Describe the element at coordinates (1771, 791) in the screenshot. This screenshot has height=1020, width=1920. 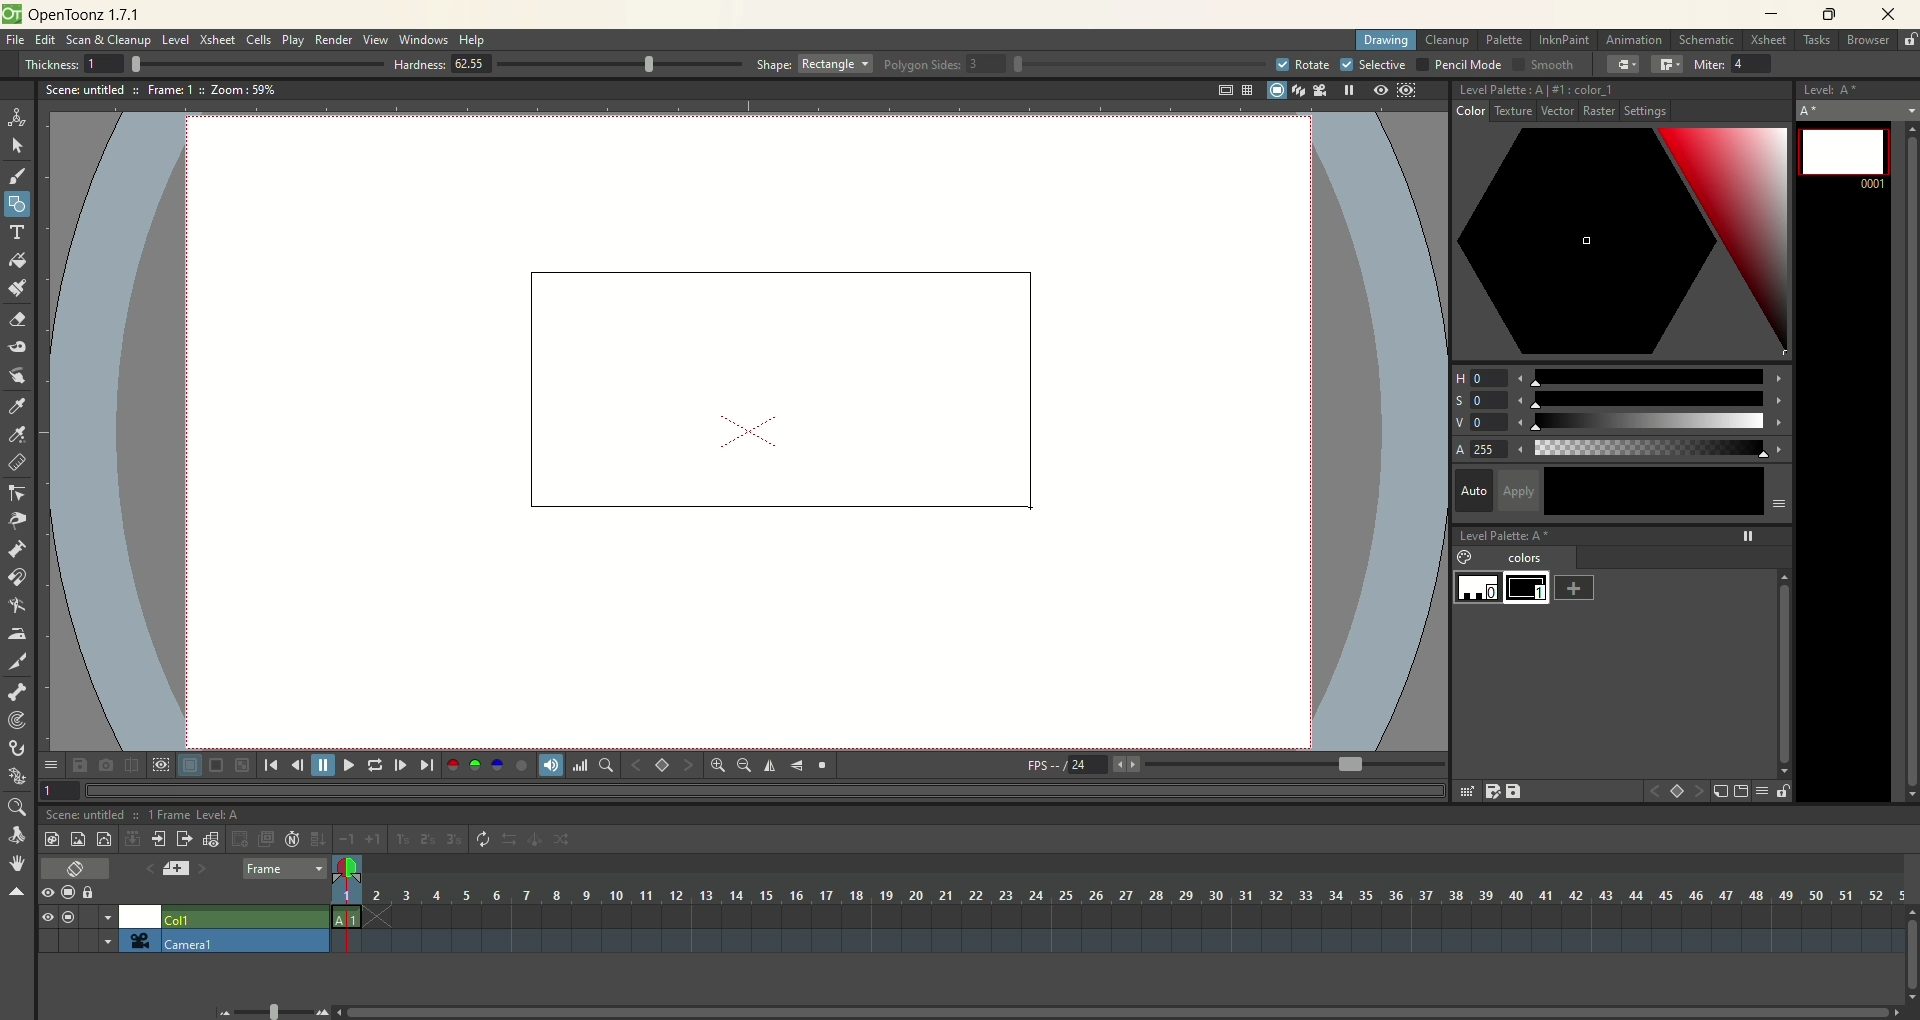
I see `lock palette` at that location.